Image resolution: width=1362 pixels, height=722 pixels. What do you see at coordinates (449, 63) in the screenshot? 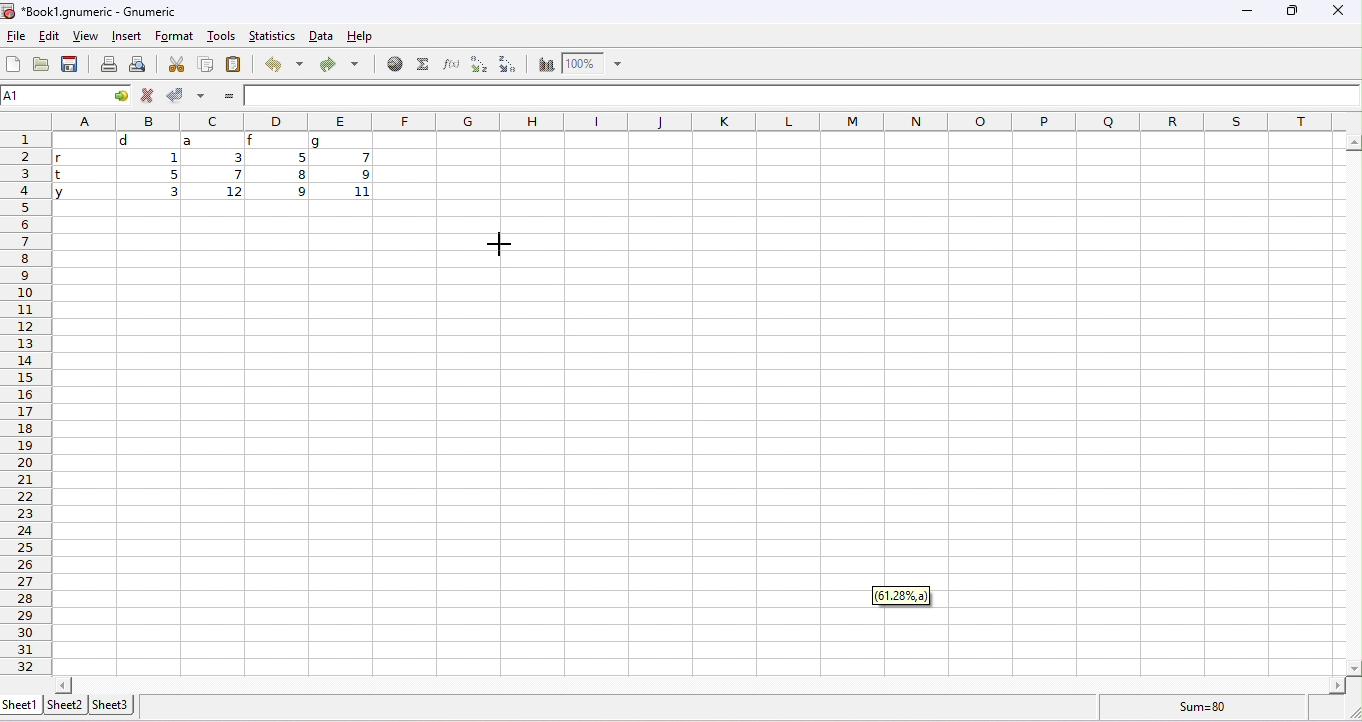
I see `function wizard` at bounding box center [449, 63].